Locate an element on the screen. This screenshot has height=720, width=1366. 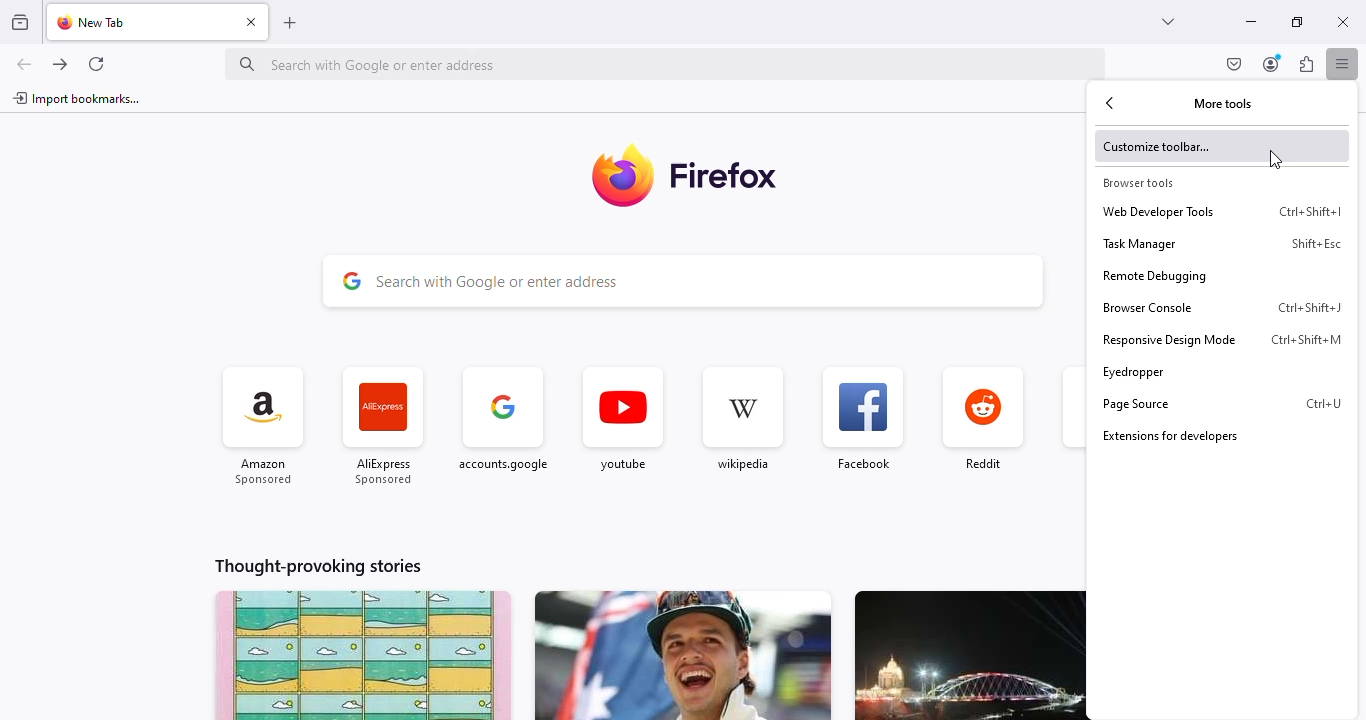
cursor is located at coordinates (1276, 159).